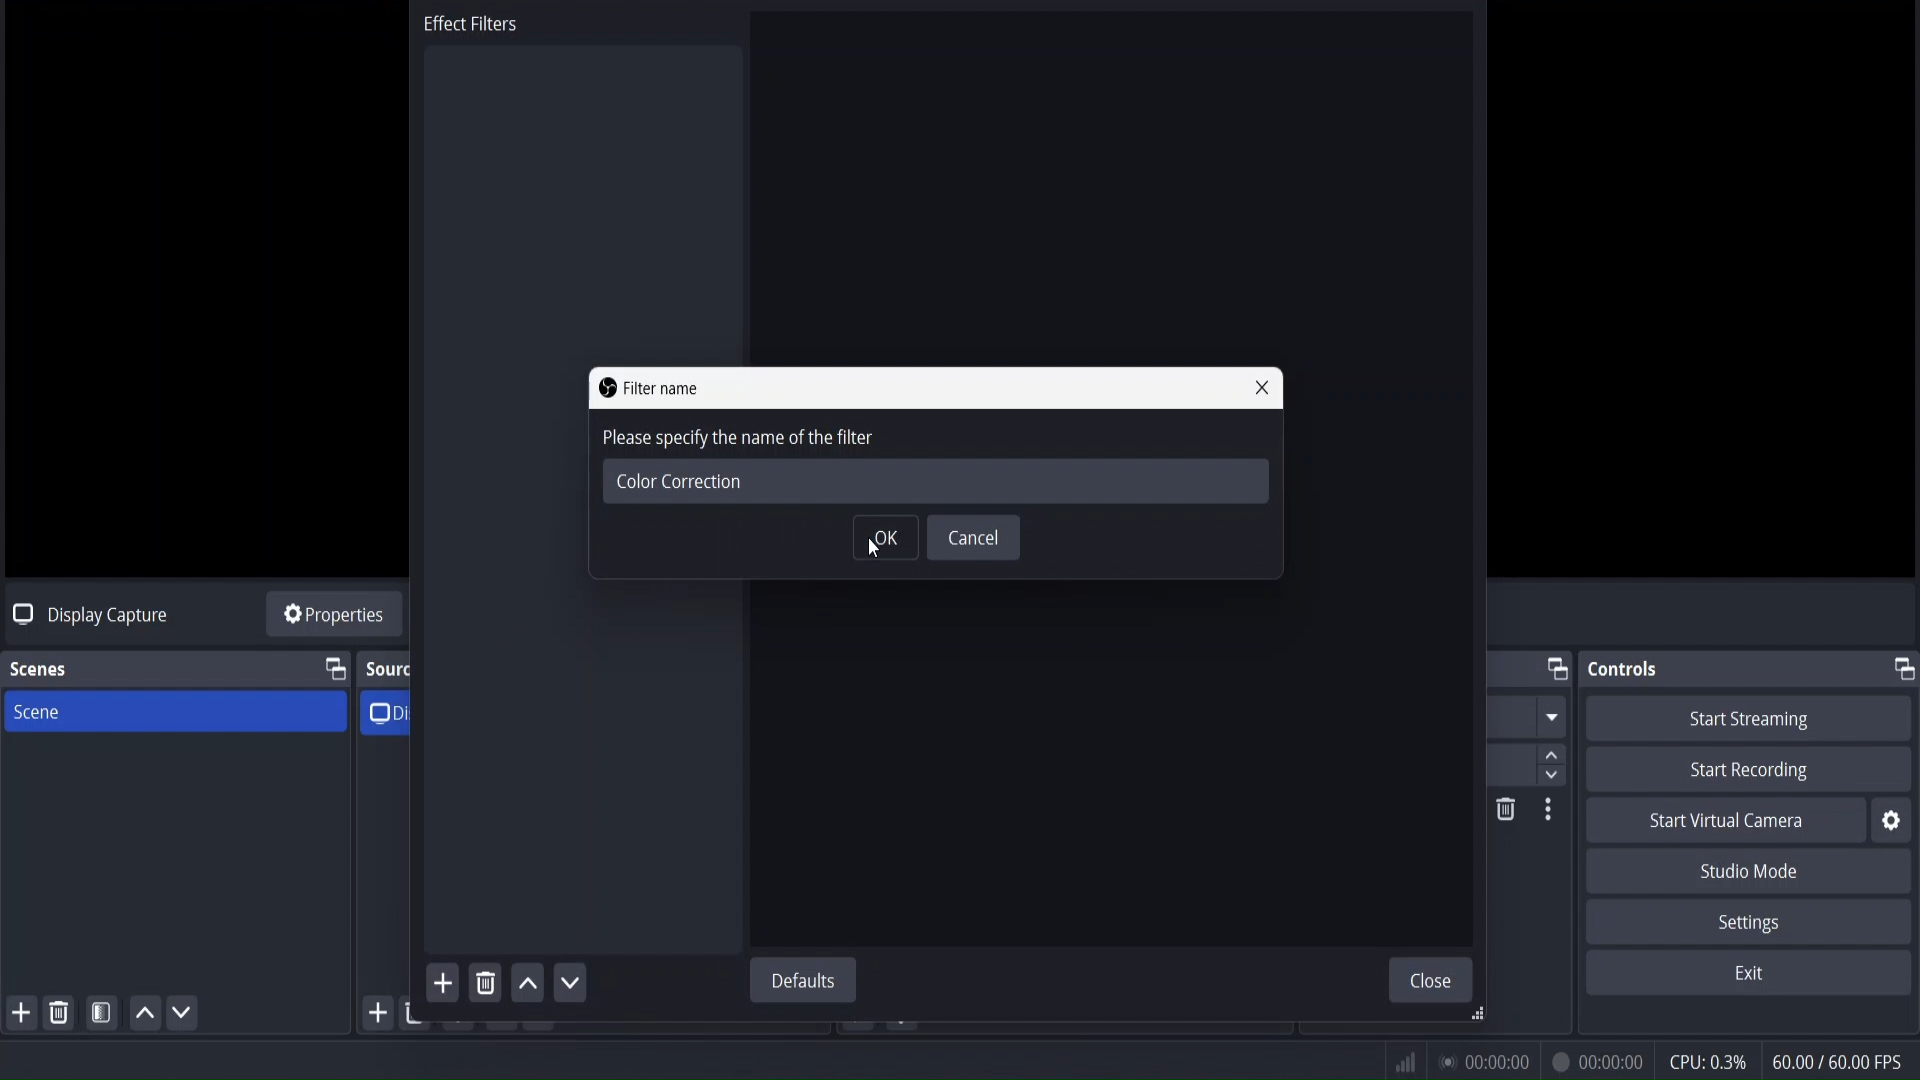 This screenshot has height=1080, width=1920. Describe the element at coordinates (530, 986) in the screenshot. I see `move up` at that location.